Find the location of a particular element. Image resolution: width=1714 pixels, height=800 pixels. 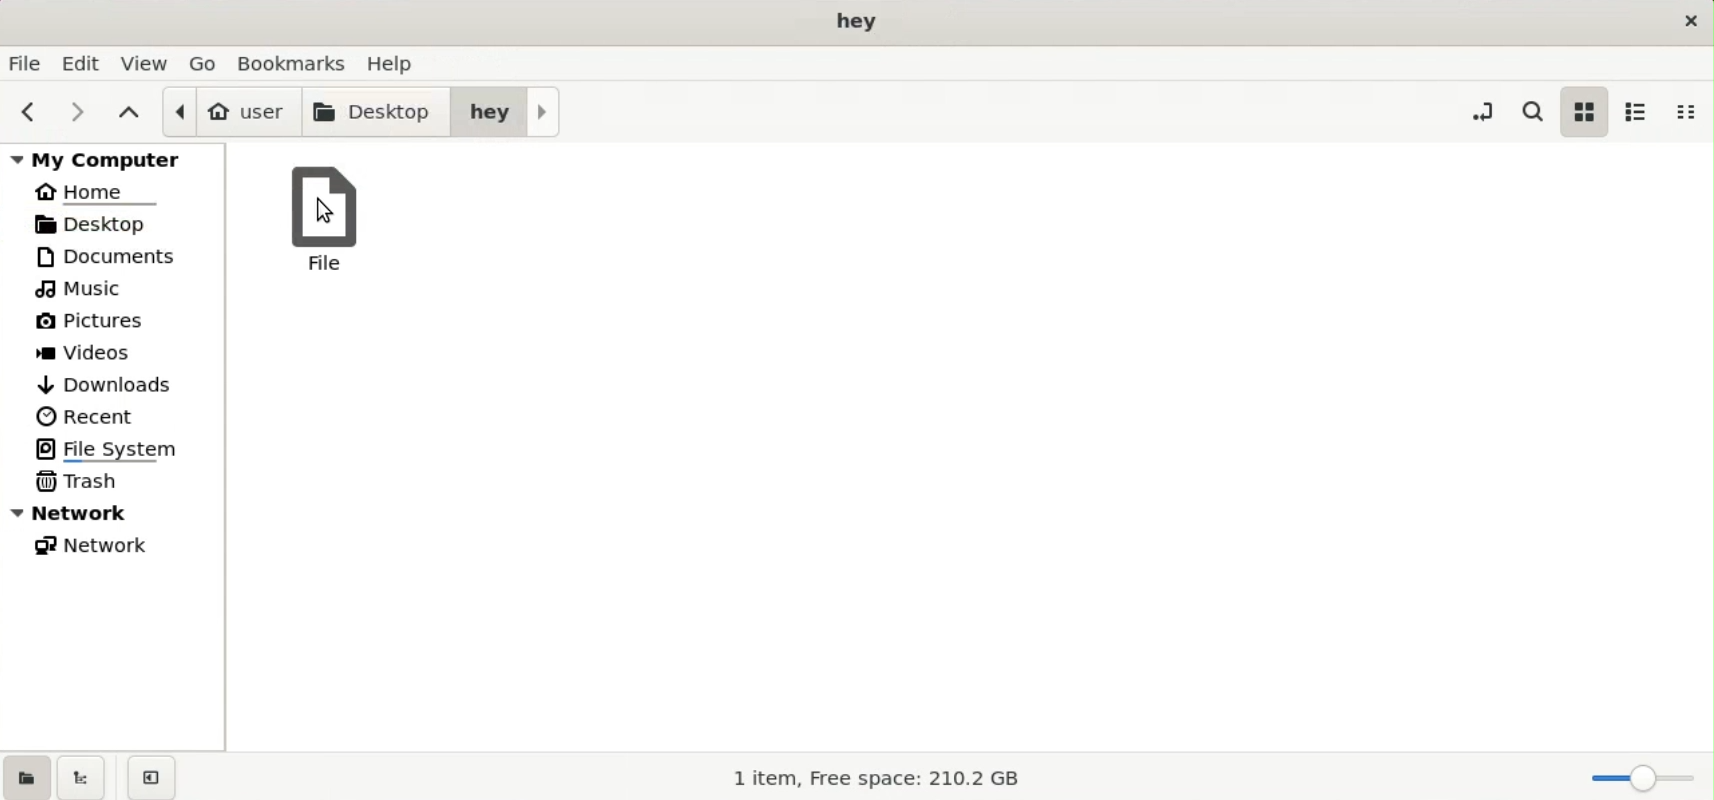

storage is located at coordinates (883, 778).